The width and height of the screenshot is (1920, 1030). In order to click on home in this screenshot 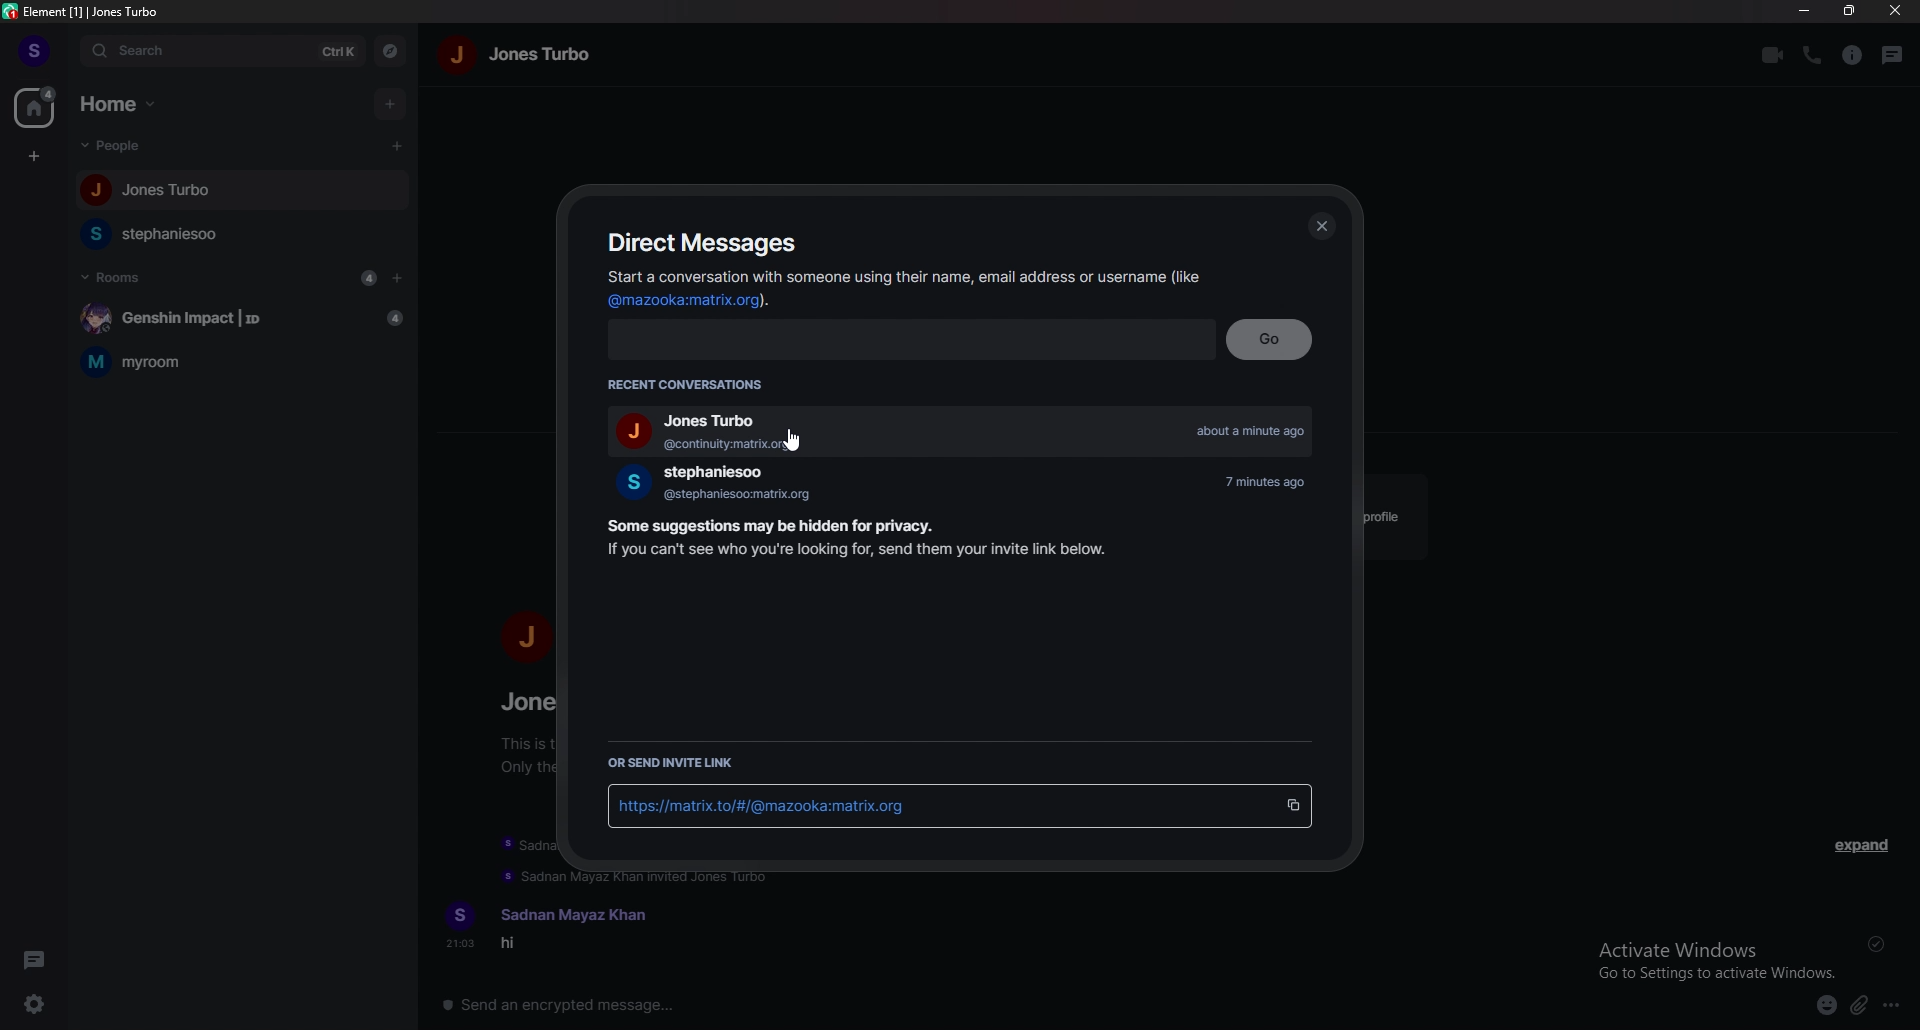, I will do `click(35, 107)`.